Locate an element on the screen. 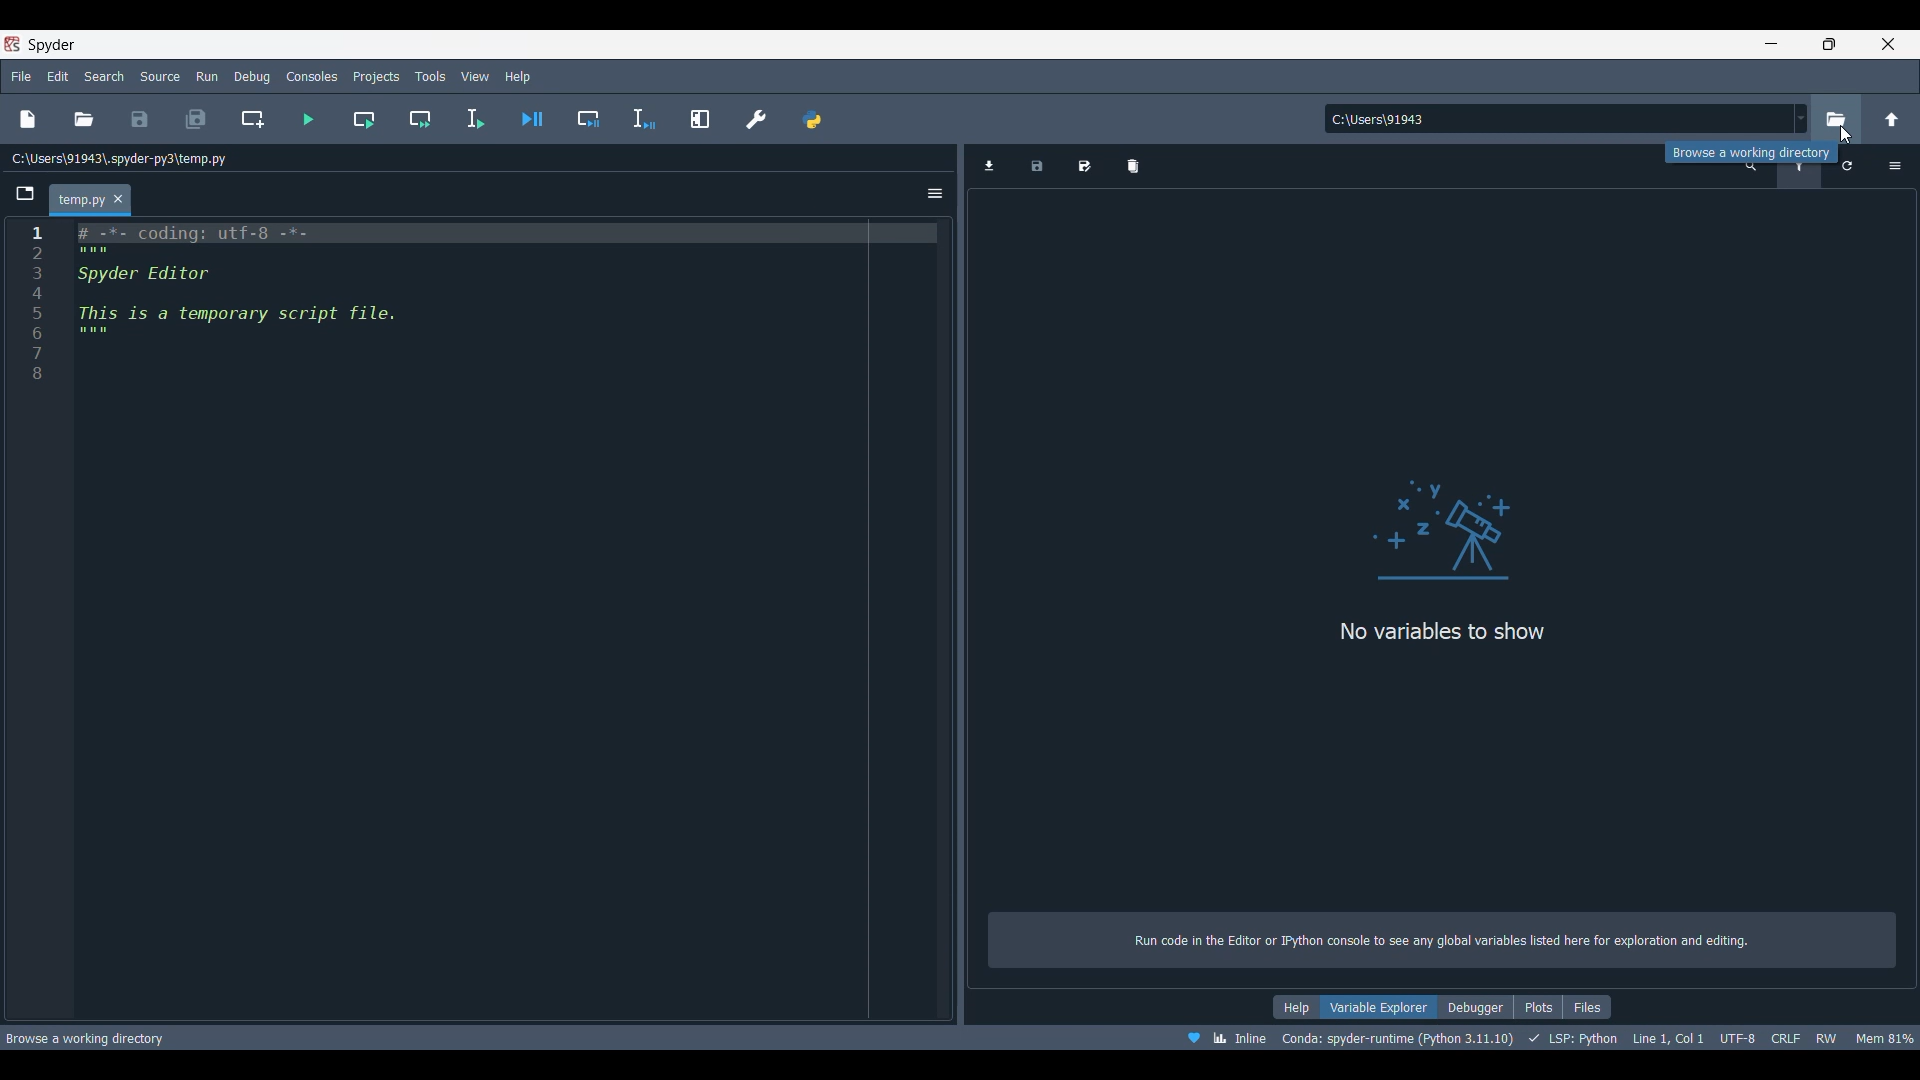  Description of current selection is located at coordinates (88, 1038).